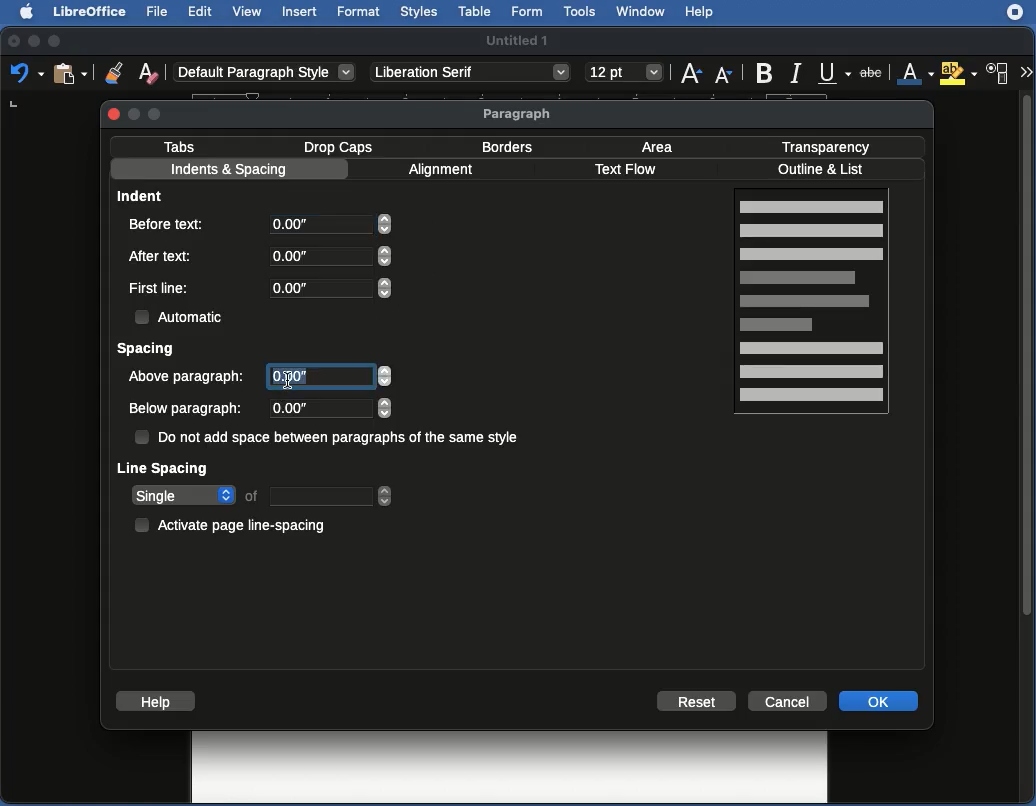 The image size is (1036, 806). I want to click on Single, so click(262, 496).